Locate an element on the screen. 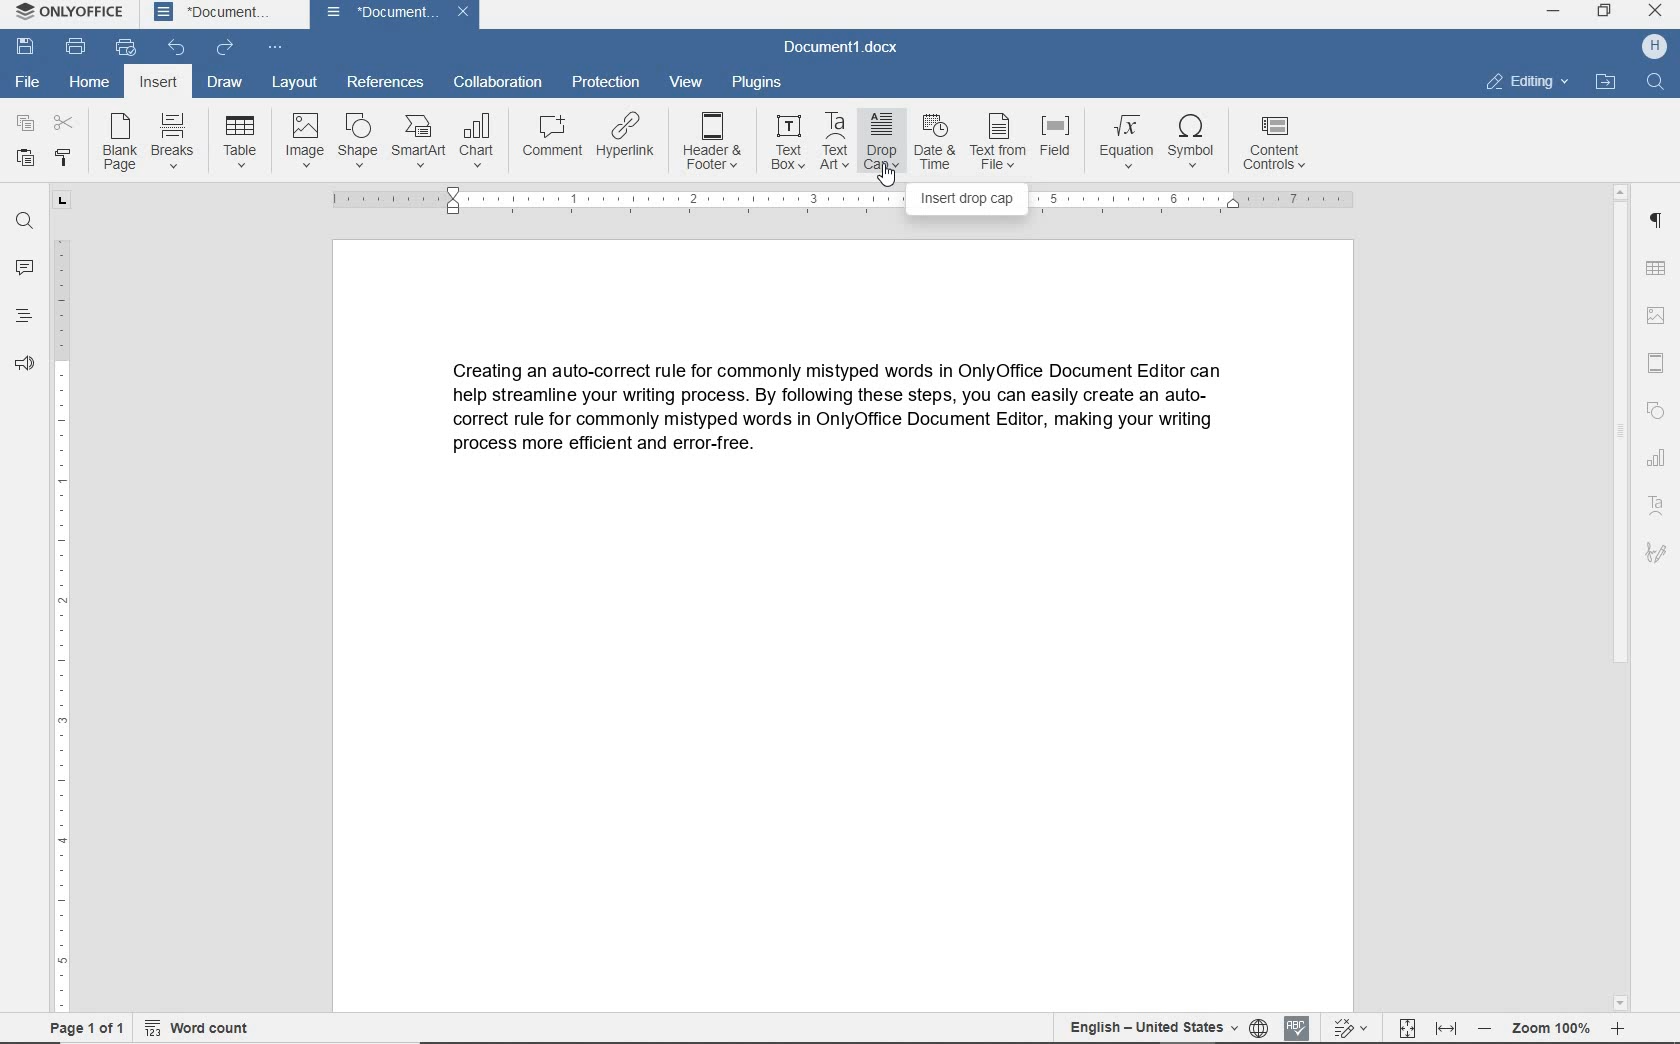  undo is located at coordinates (178, 48).